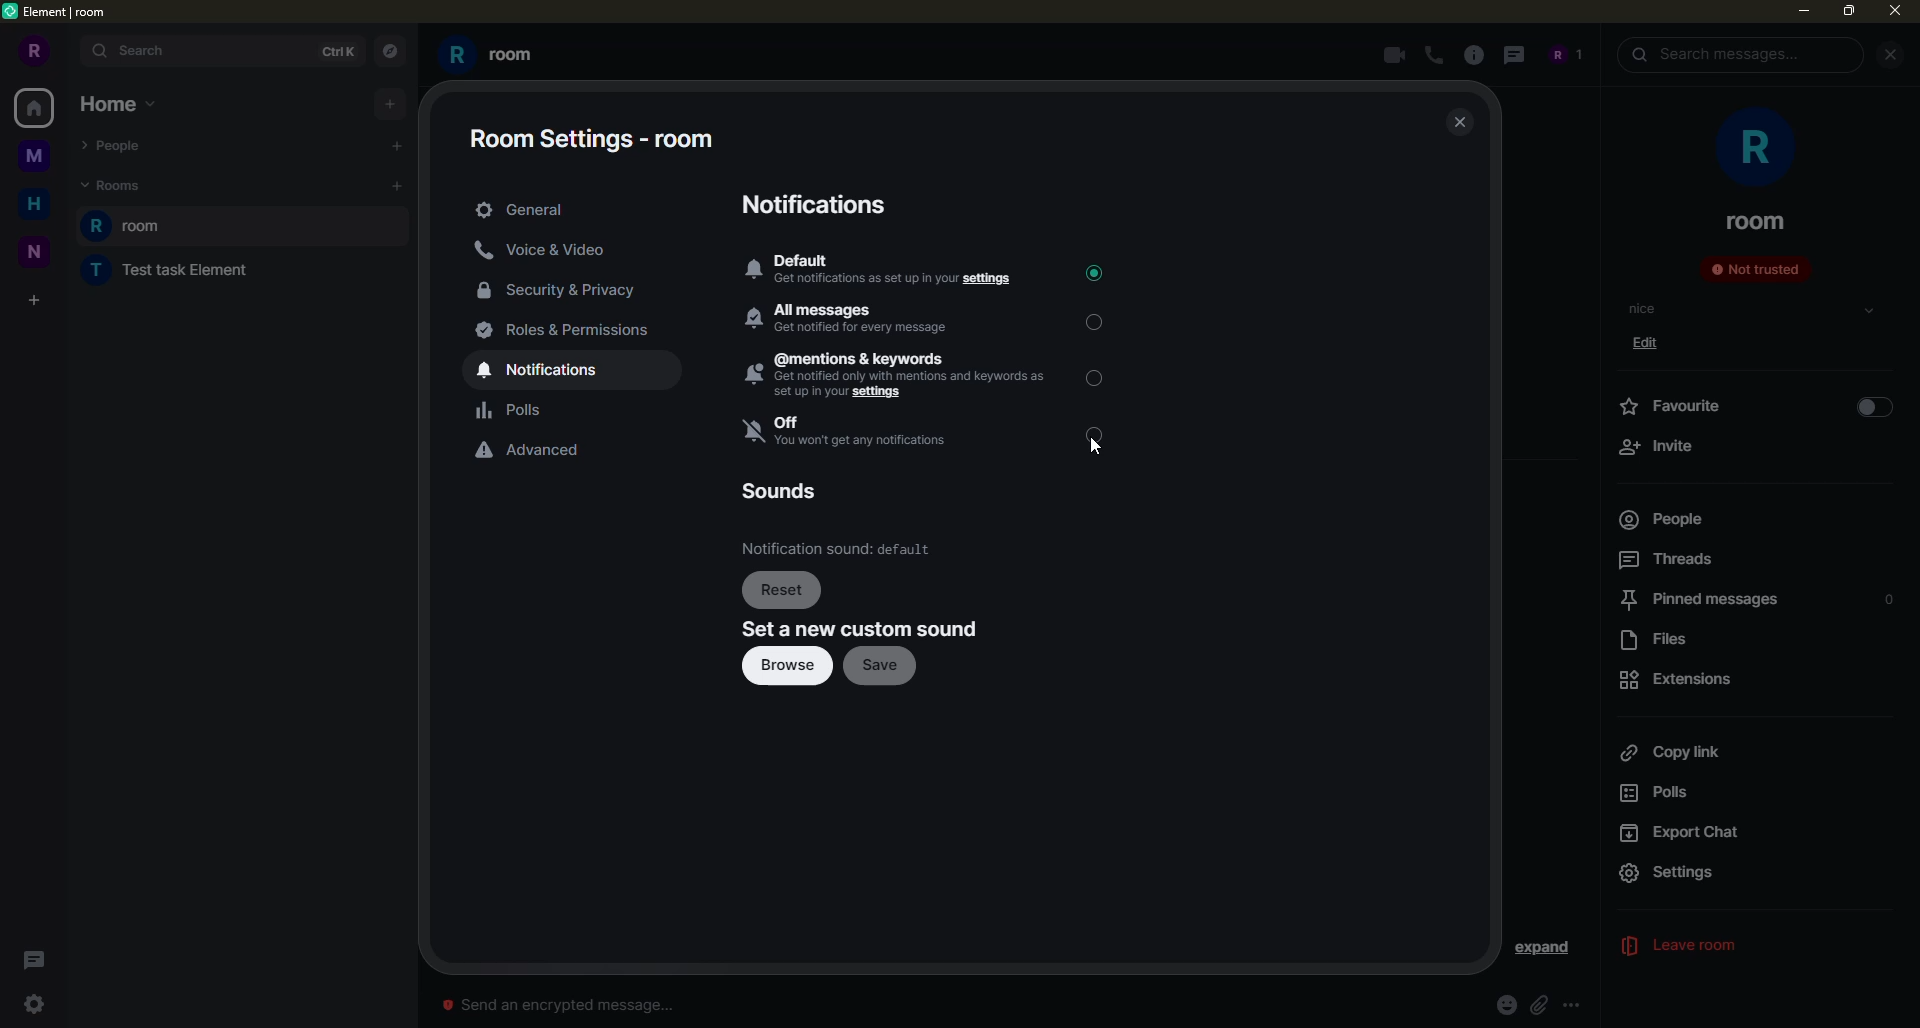 This screenshot has width=1920, height=1028. I want to click on settings, so click(38, 1004).